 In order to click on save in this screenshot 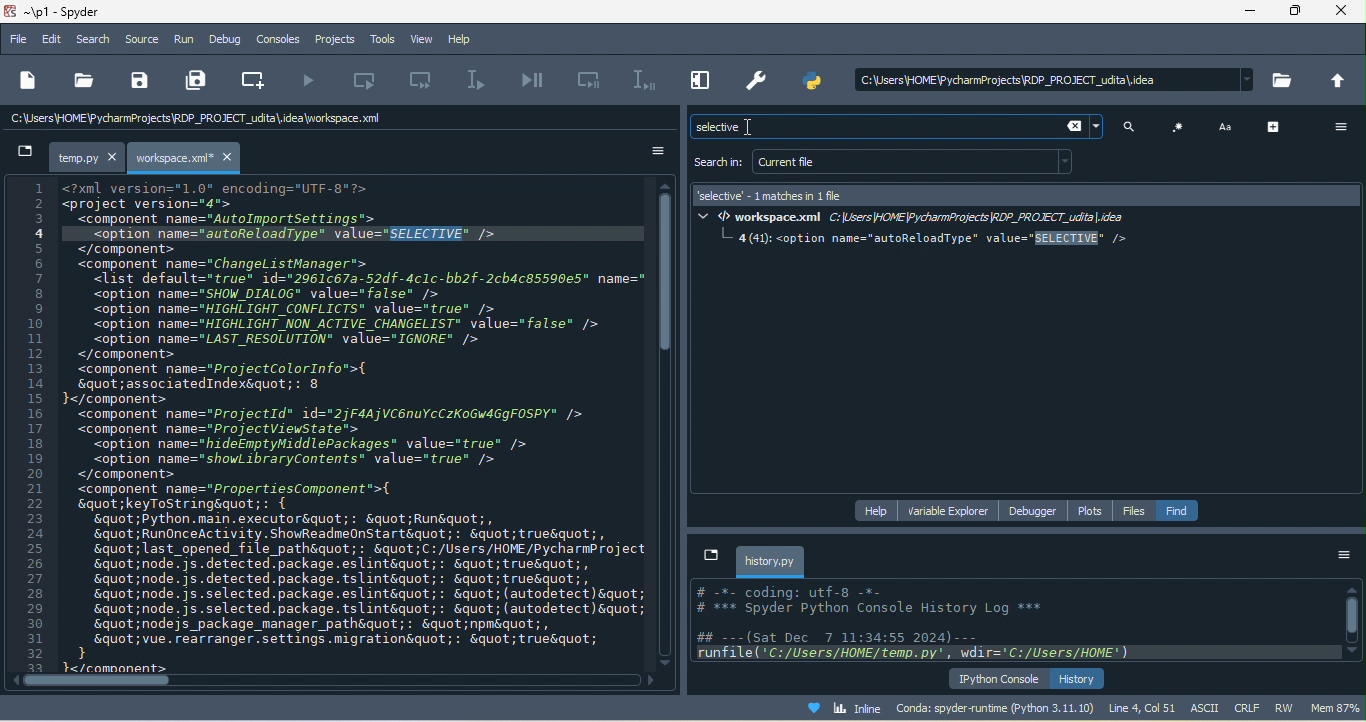, I will do `click(139, 81)`.